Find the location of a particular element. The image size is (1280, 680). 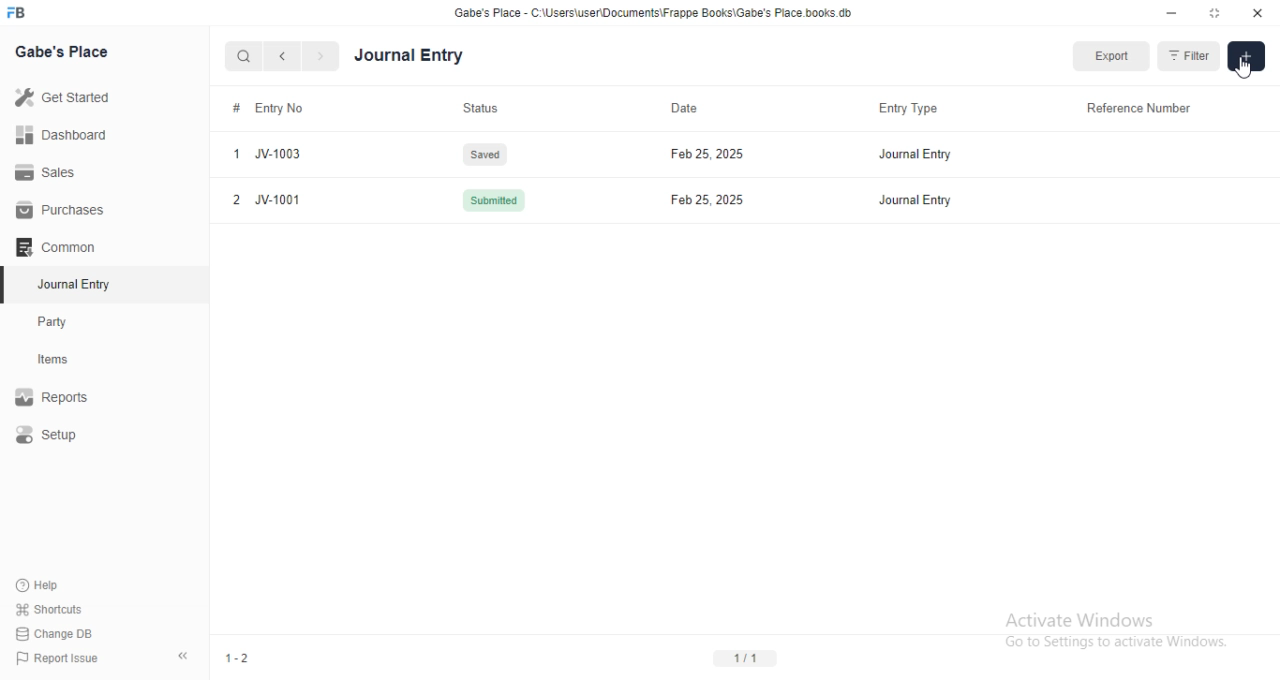

1 is located at coordinates (233, 155).